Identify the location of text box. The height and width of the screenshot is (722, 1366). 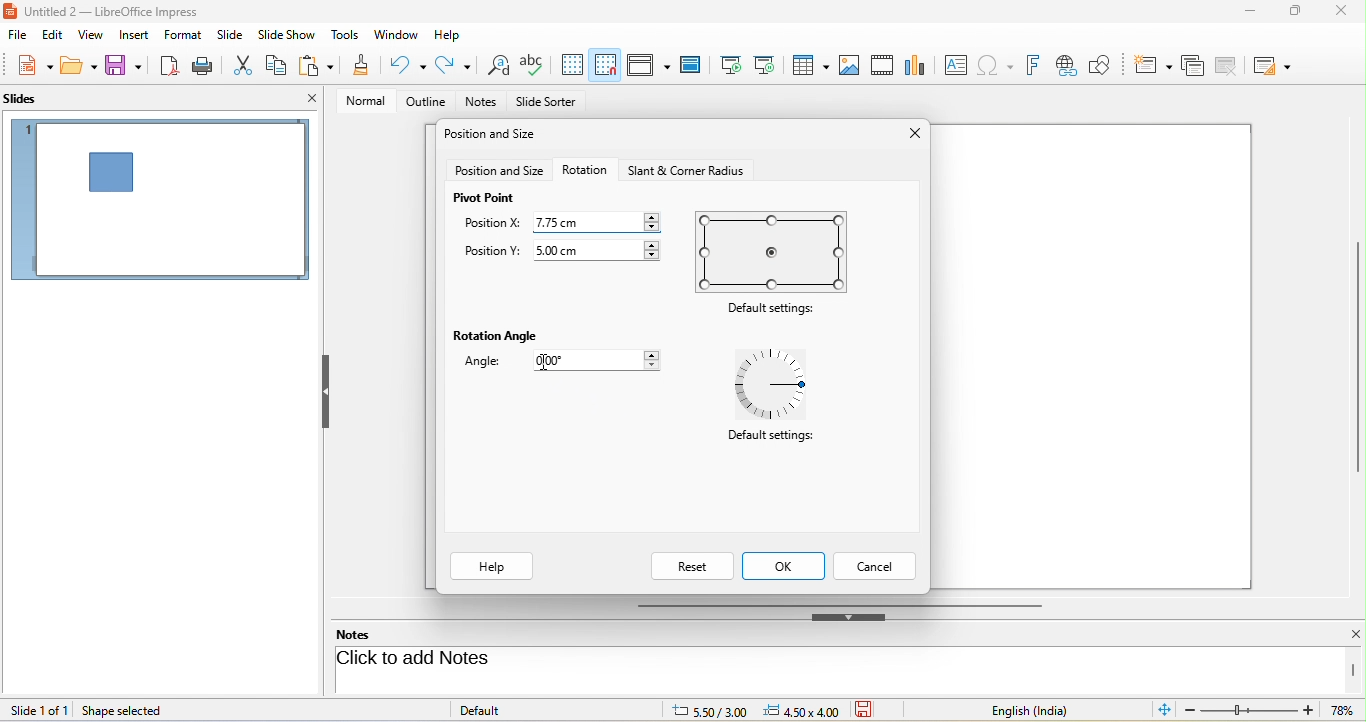
(953, 65).